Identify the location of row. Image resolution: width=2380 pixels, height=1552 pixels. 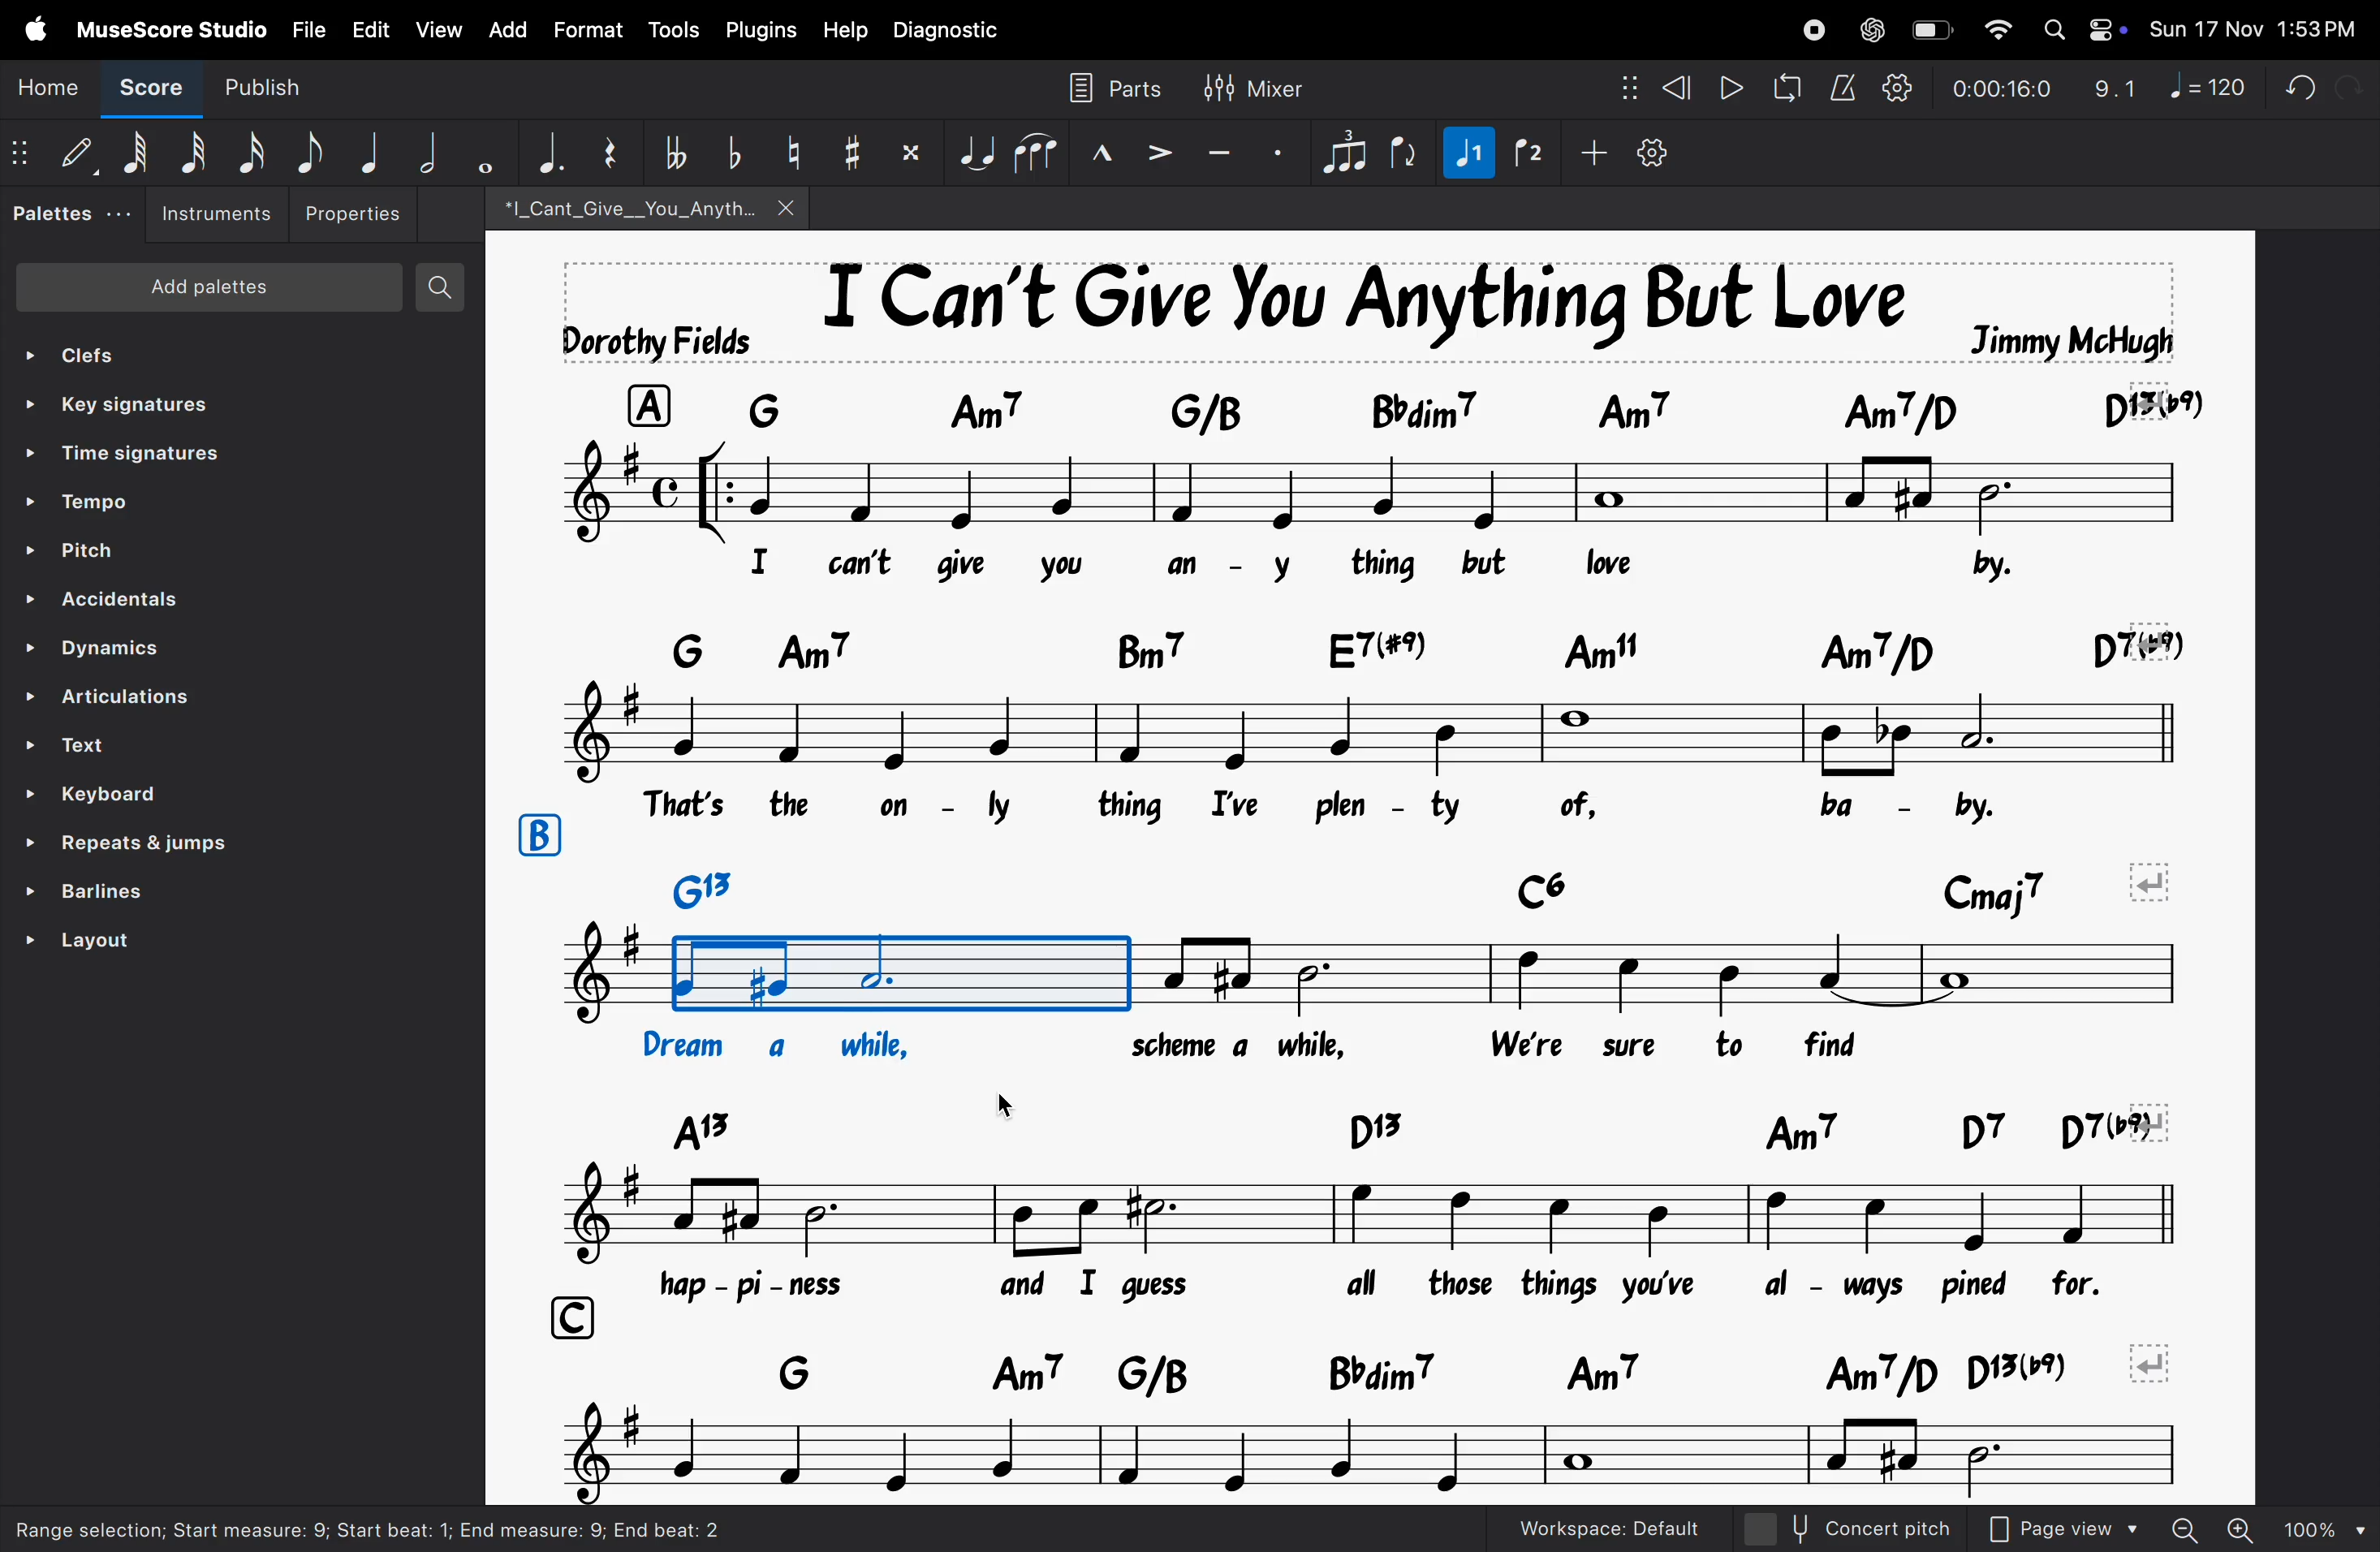
(539, 835).